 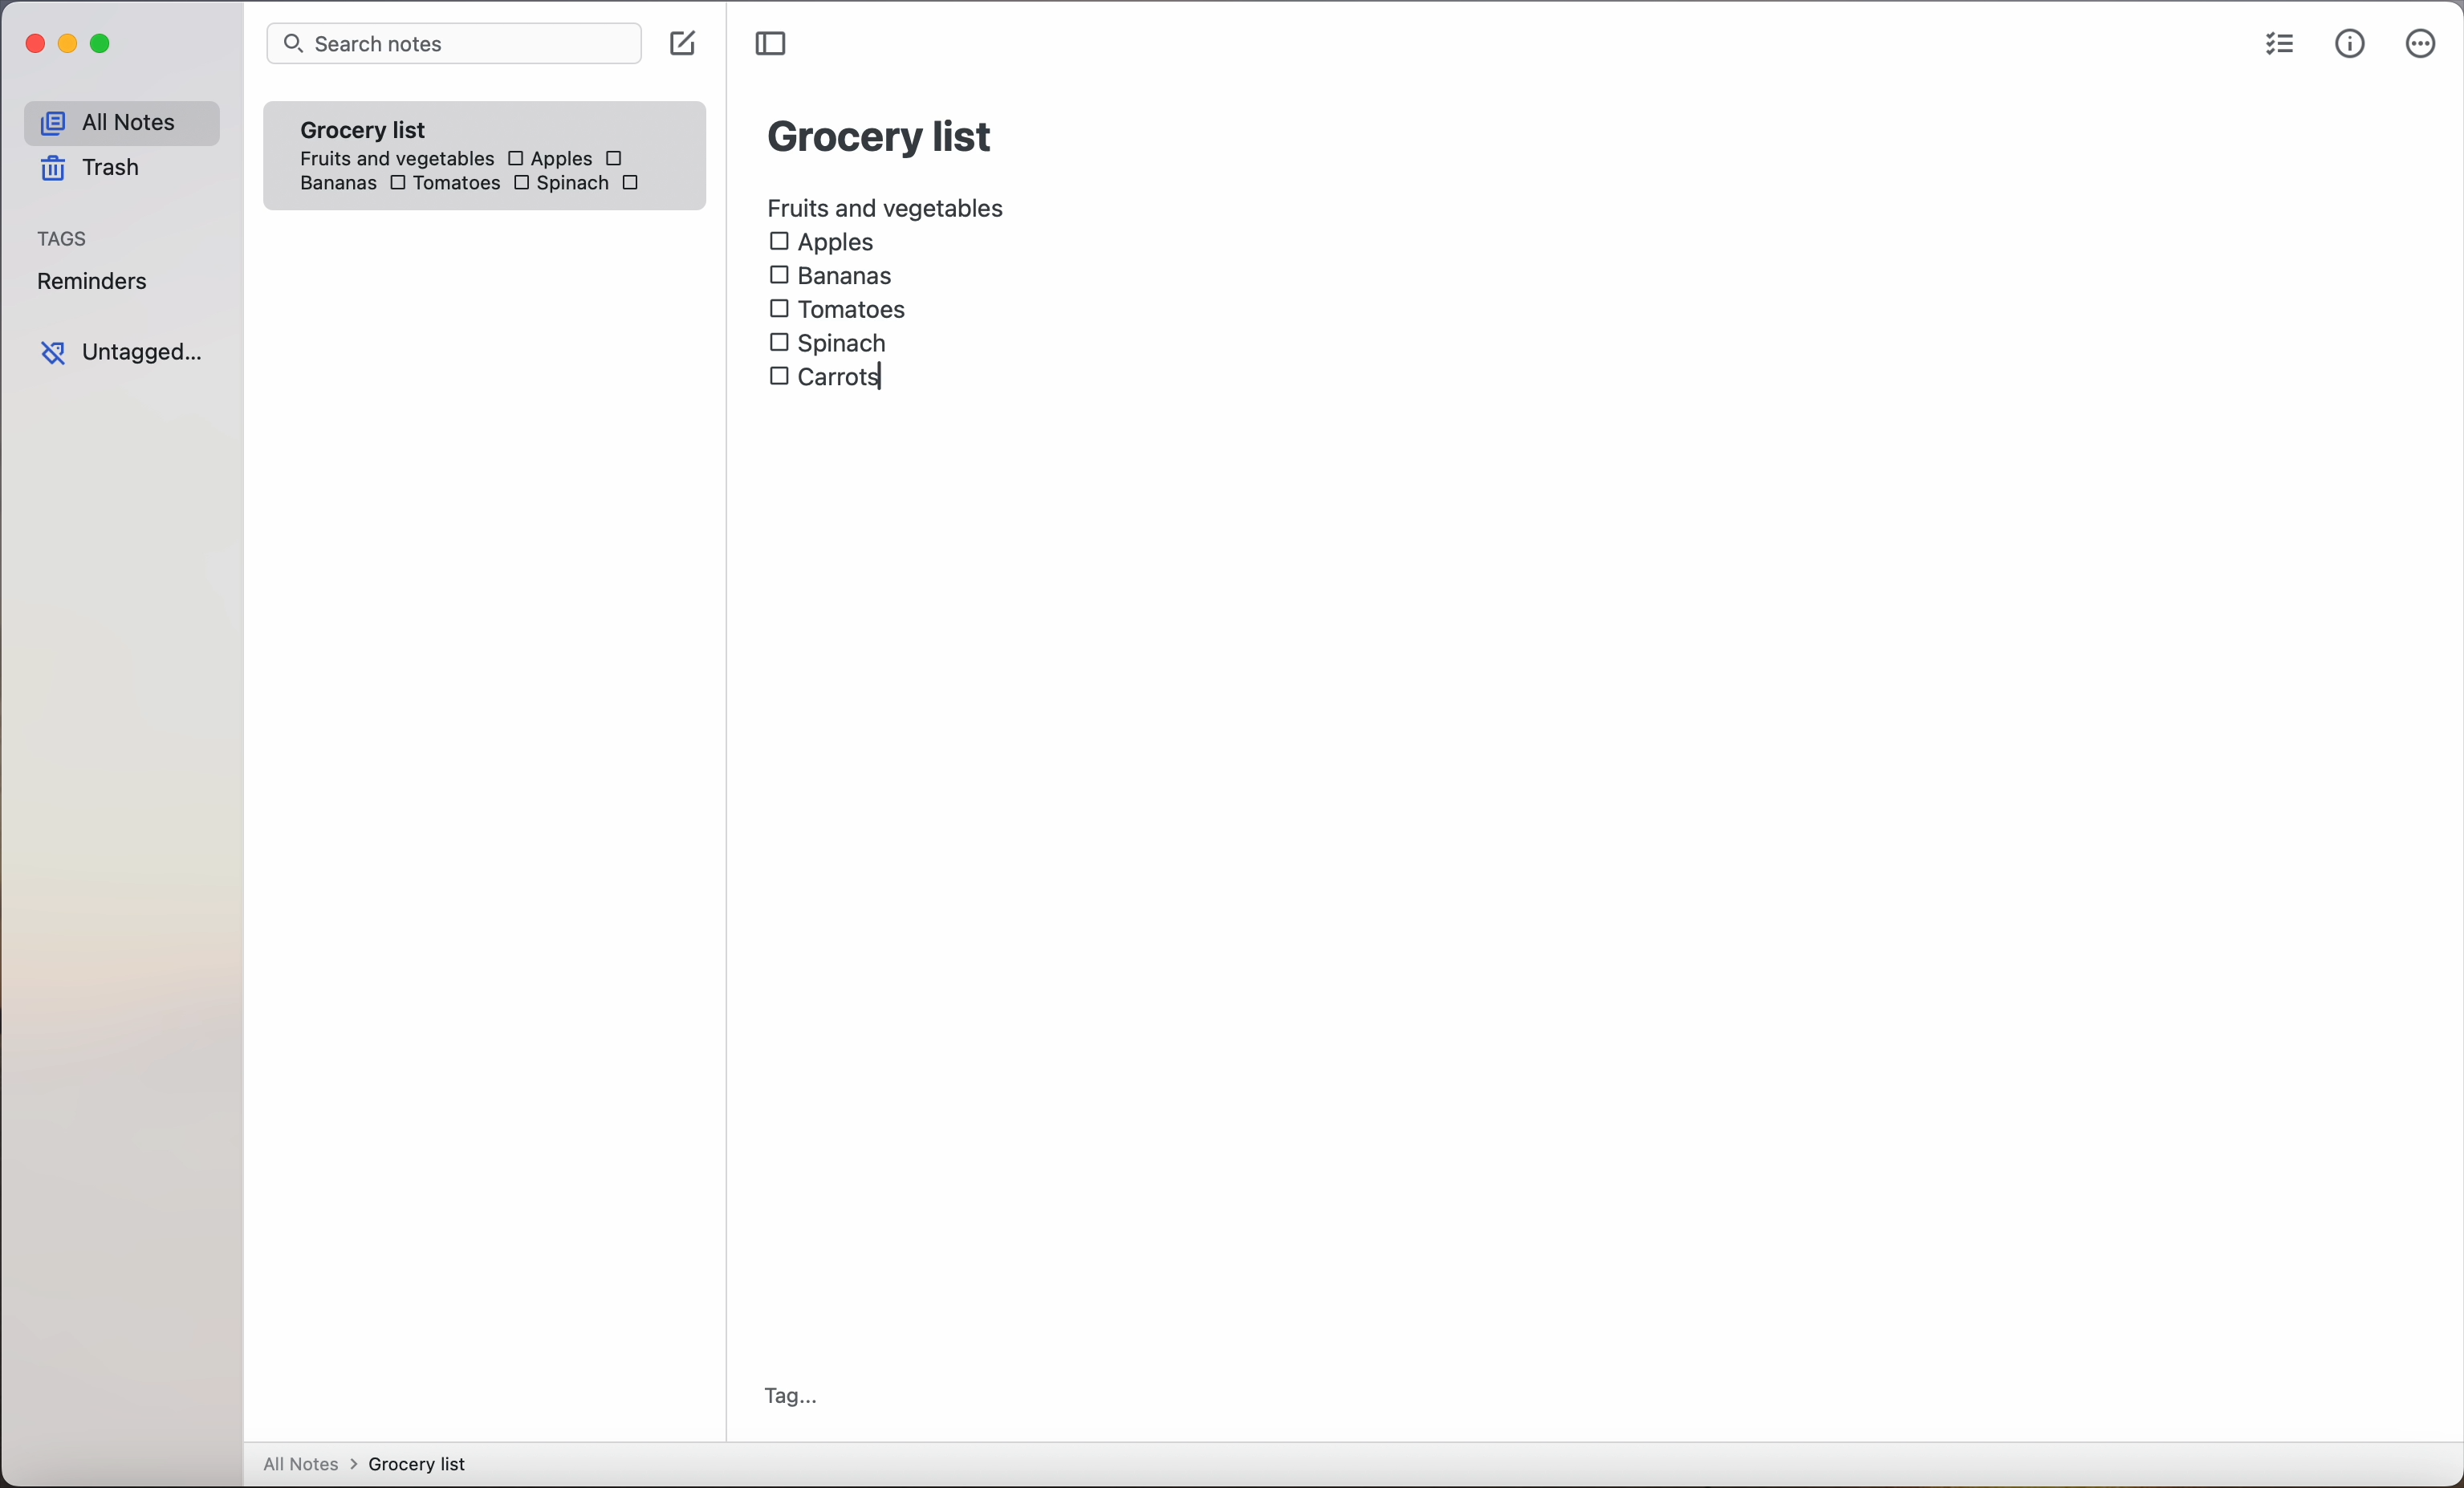 I want to click on more options, so click(x=2421, y=48).